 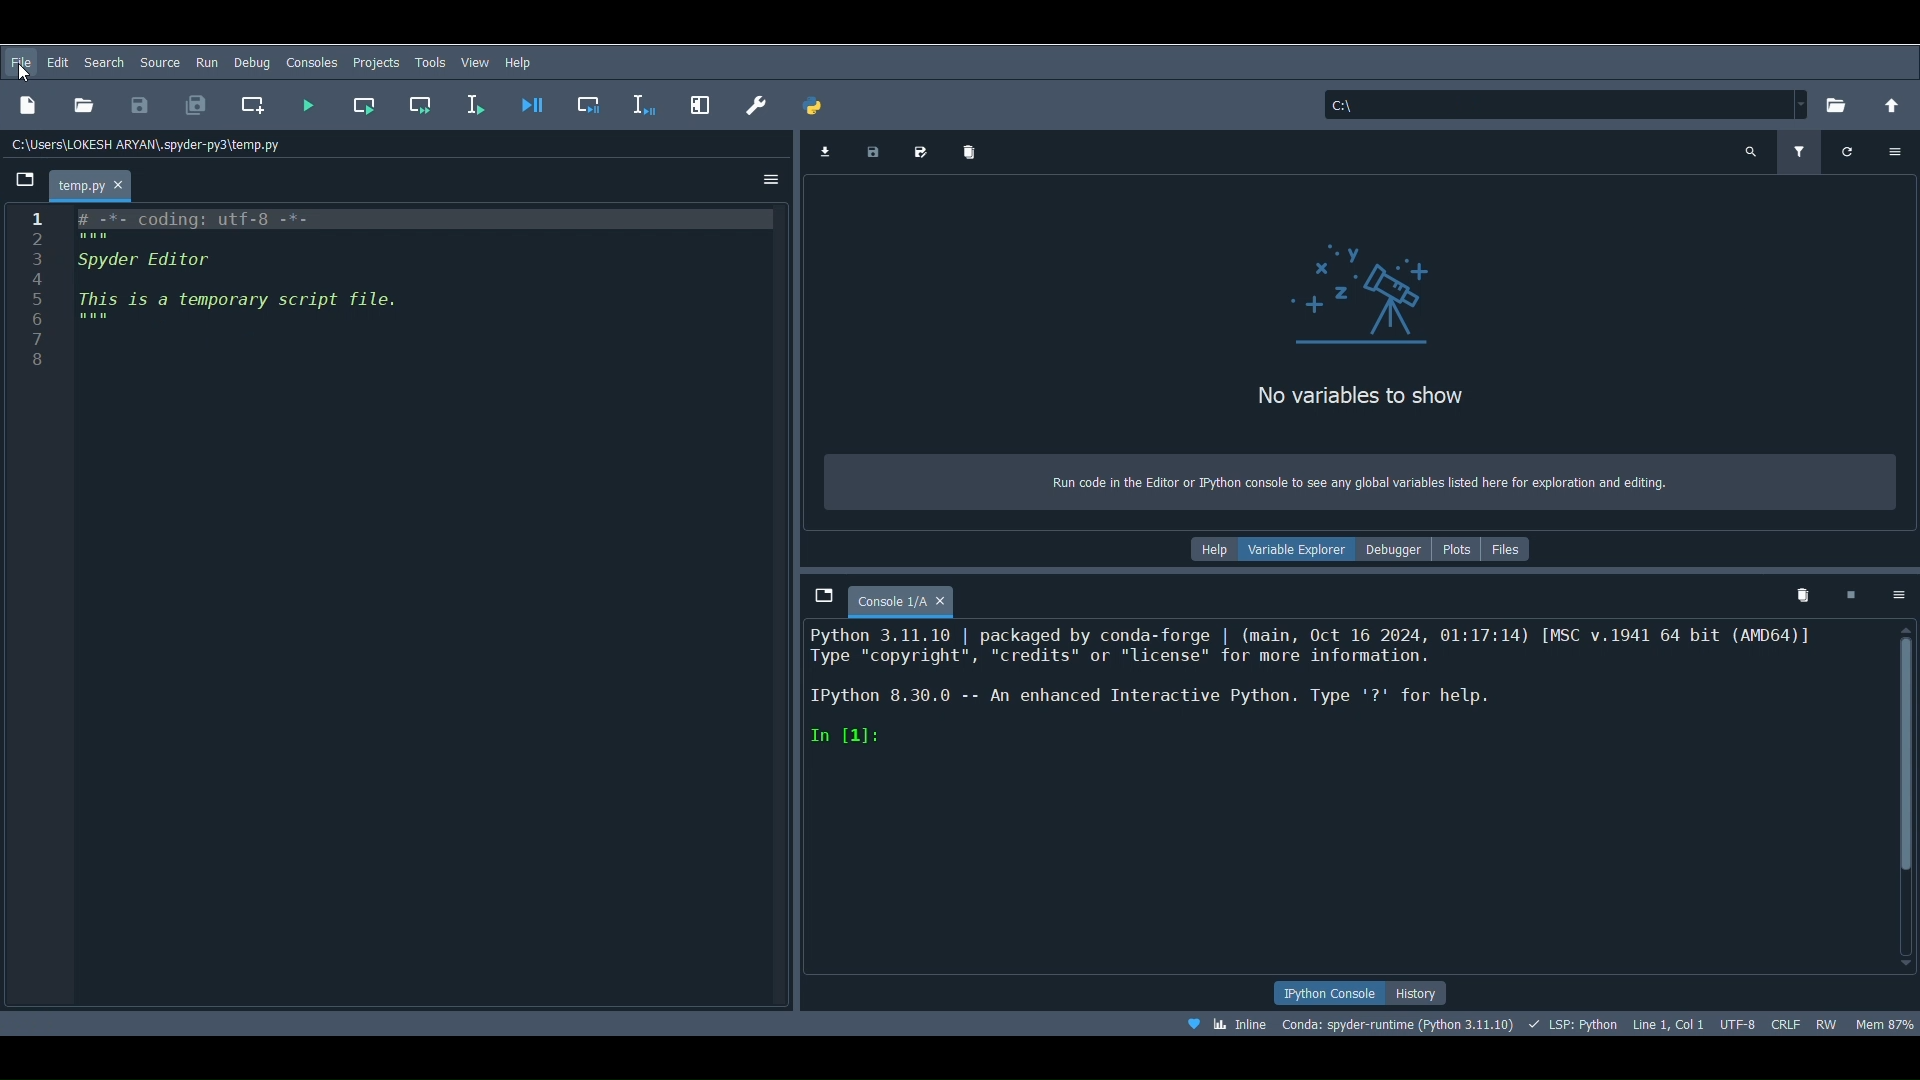 I want to click on Run current cell (Ctrl + Return), so click(x=362, y=106).